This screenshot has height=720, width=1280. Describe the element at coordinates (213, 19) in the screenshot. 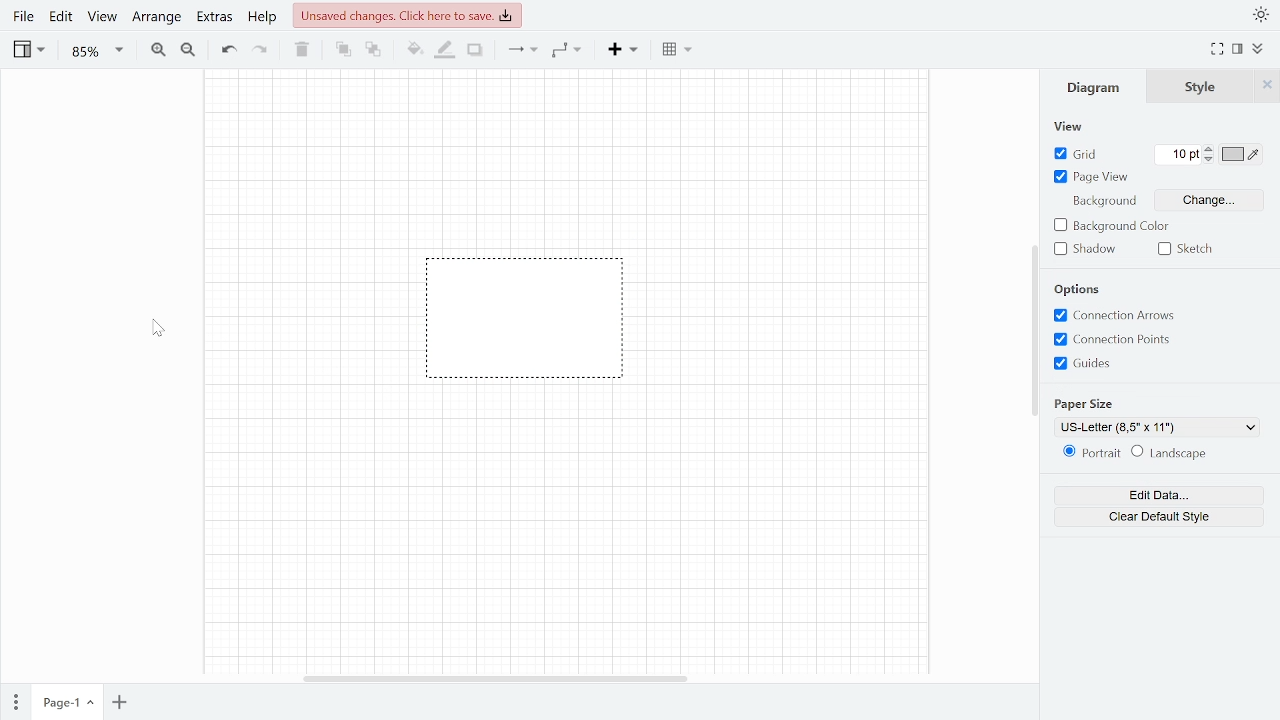

I see `Extras` at that location.